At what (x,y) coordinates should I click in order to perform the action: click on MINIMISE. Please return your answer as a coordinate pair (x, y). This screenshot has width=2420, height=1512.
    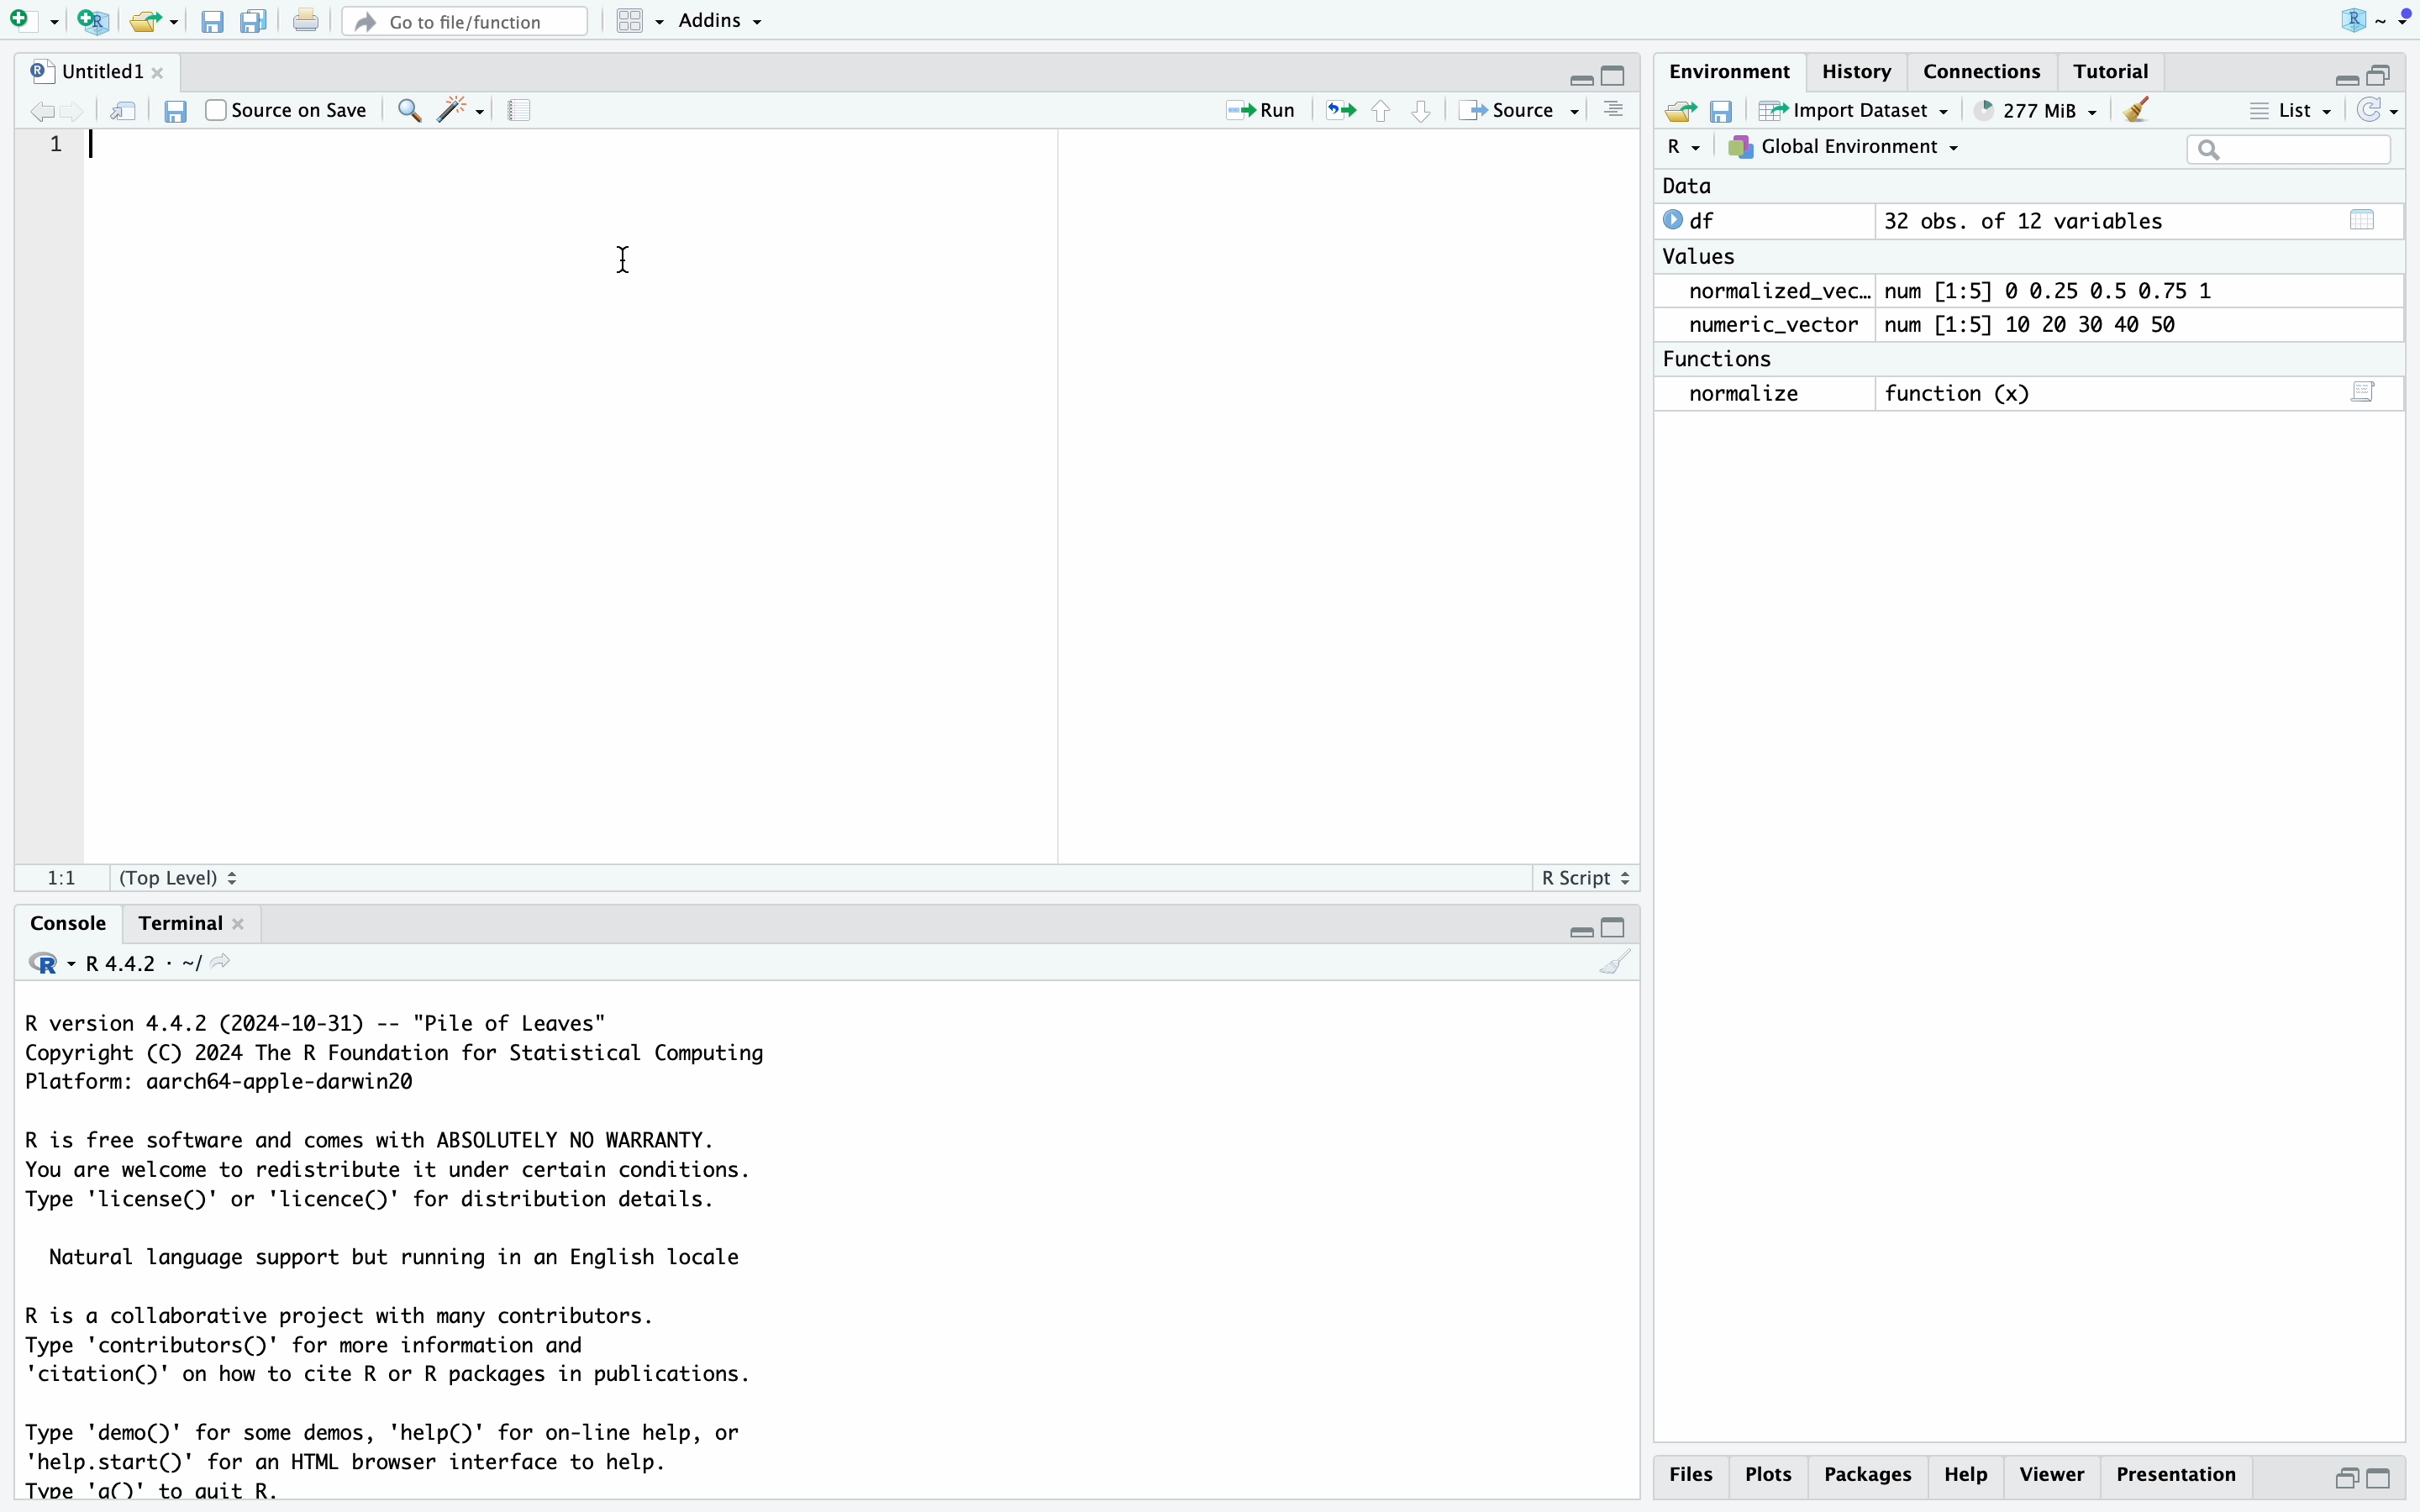
    Looking at the image, I should click on (2339, 73).